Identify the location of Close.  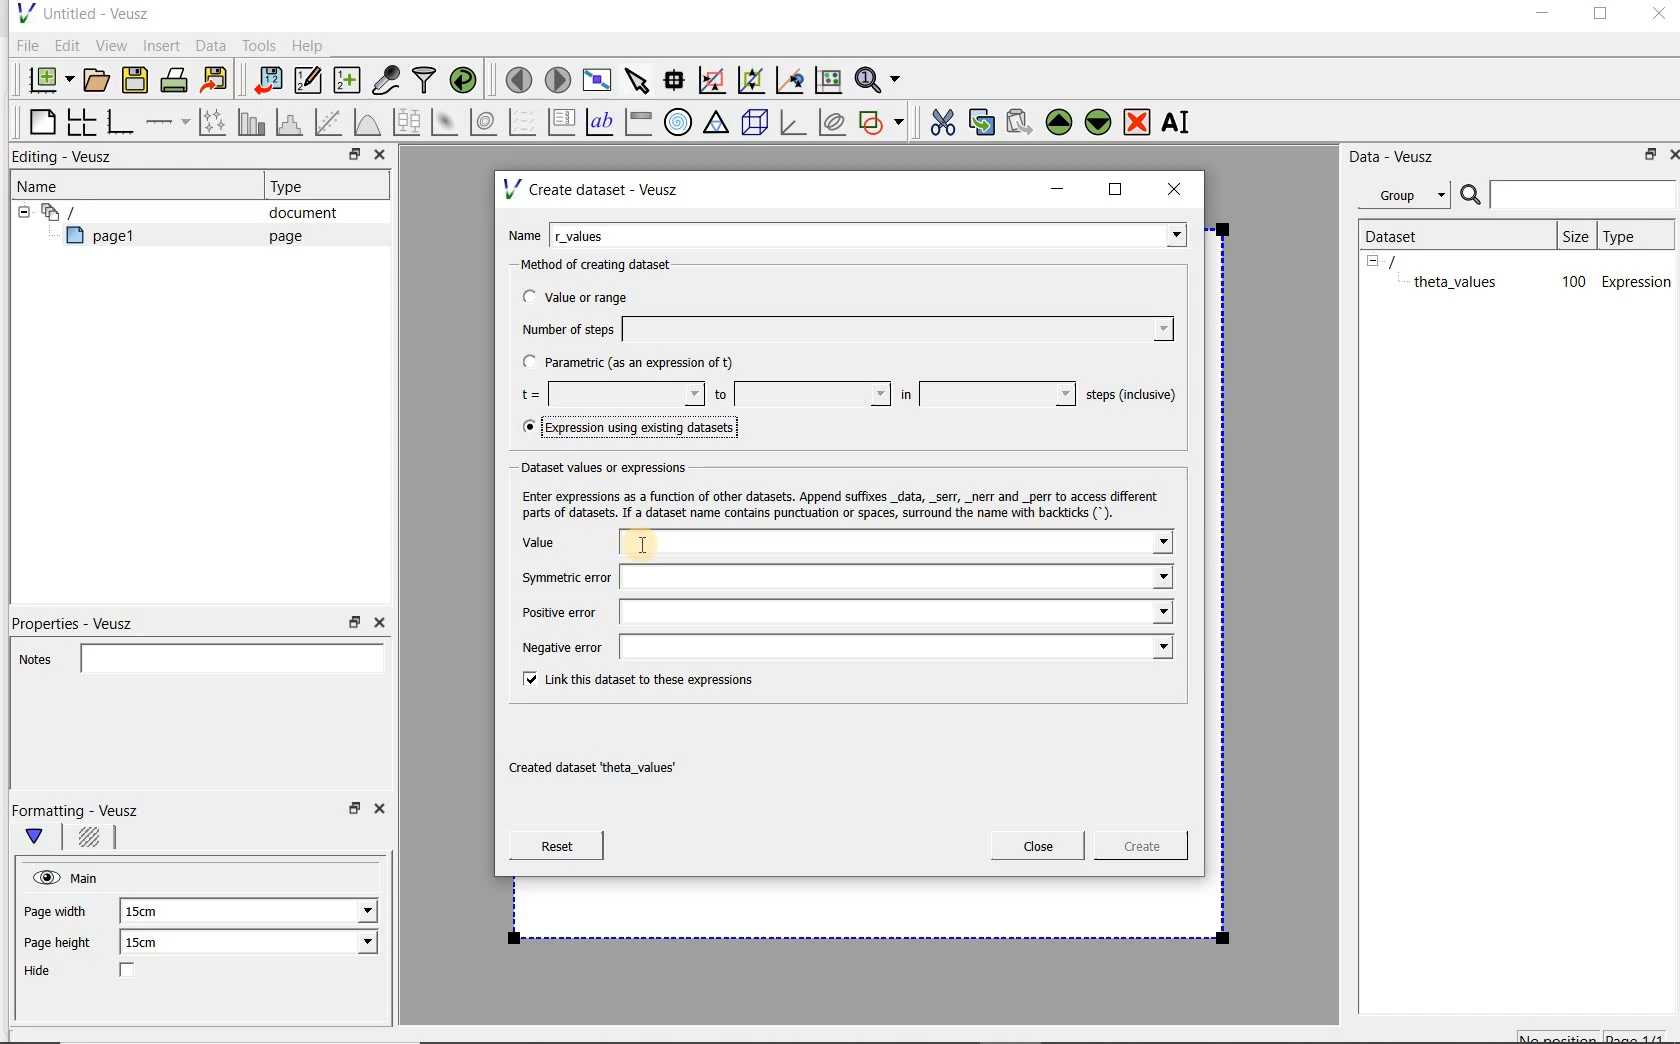
(378, 623).